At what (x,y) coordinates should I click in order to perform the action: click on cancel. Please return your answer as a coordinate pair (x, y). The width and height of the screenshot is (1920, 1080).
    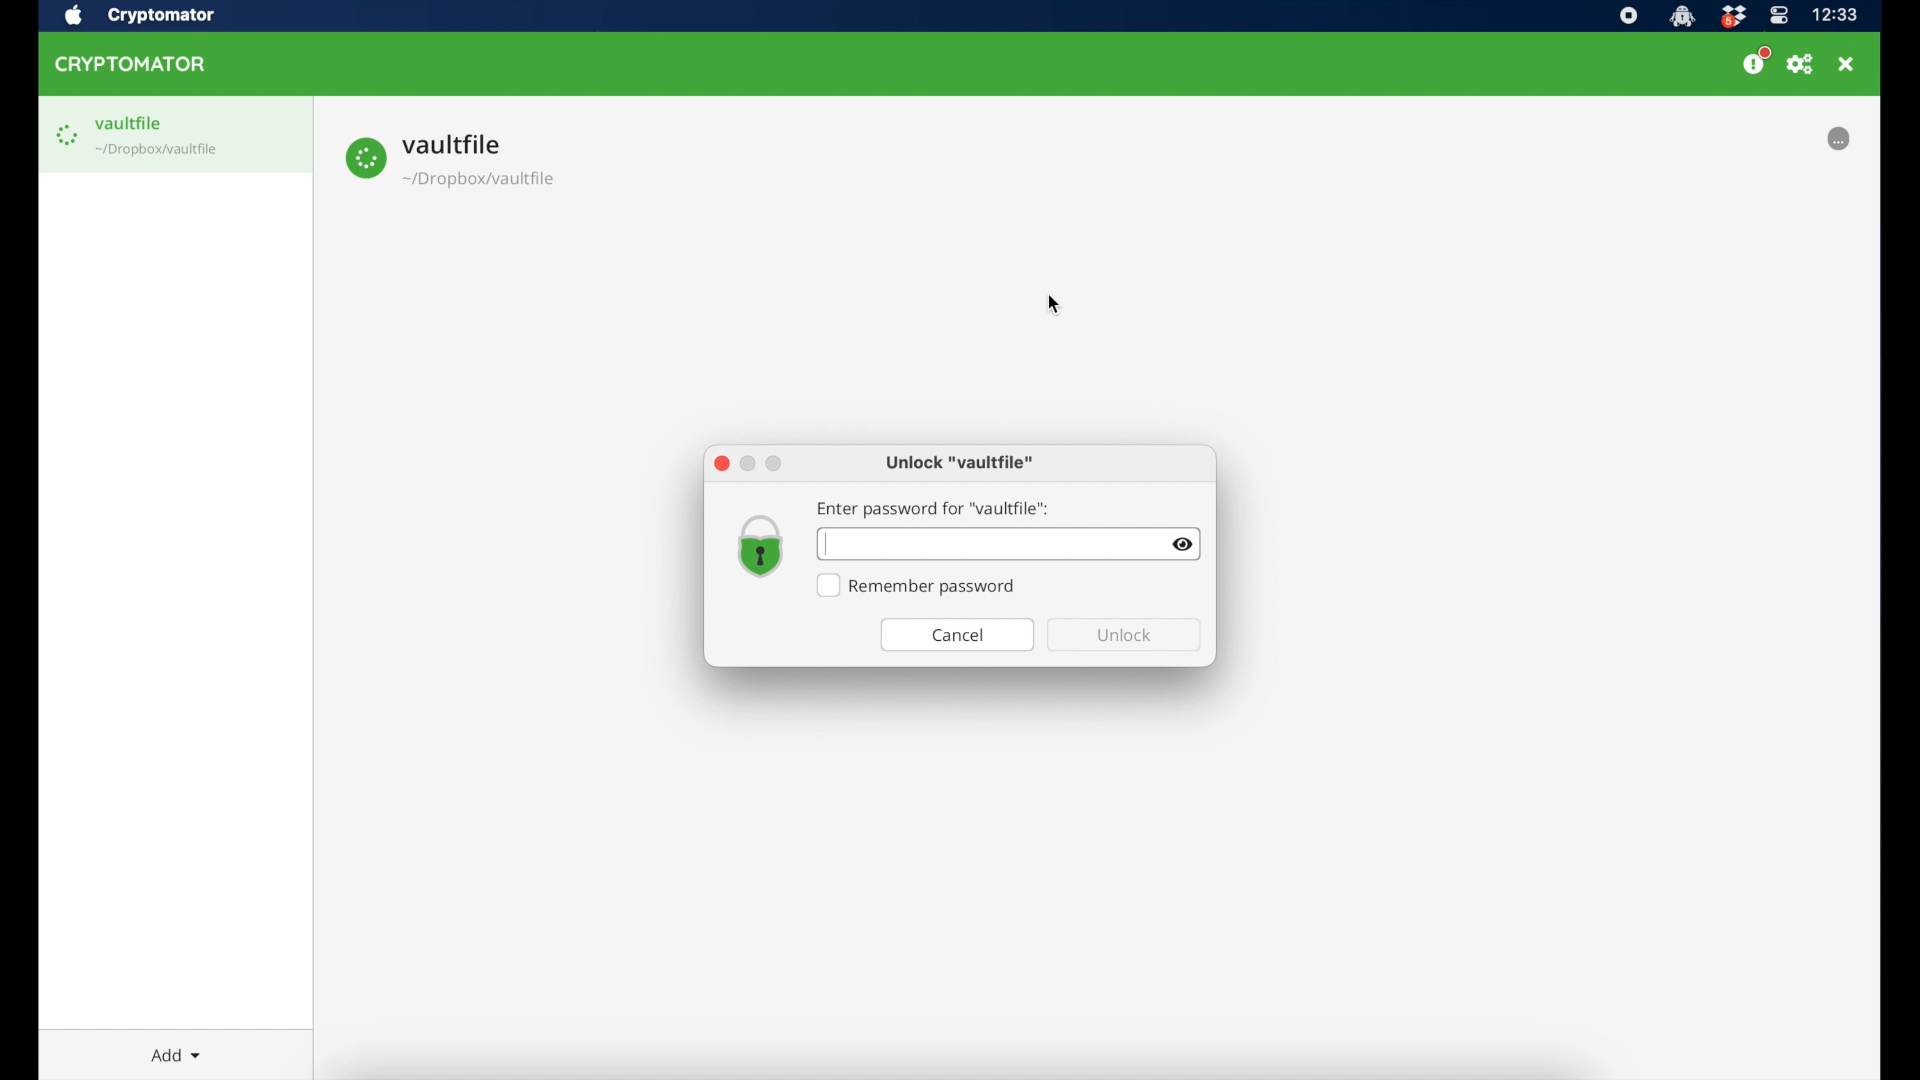
    Looking at the image, I should click on (958, 634).